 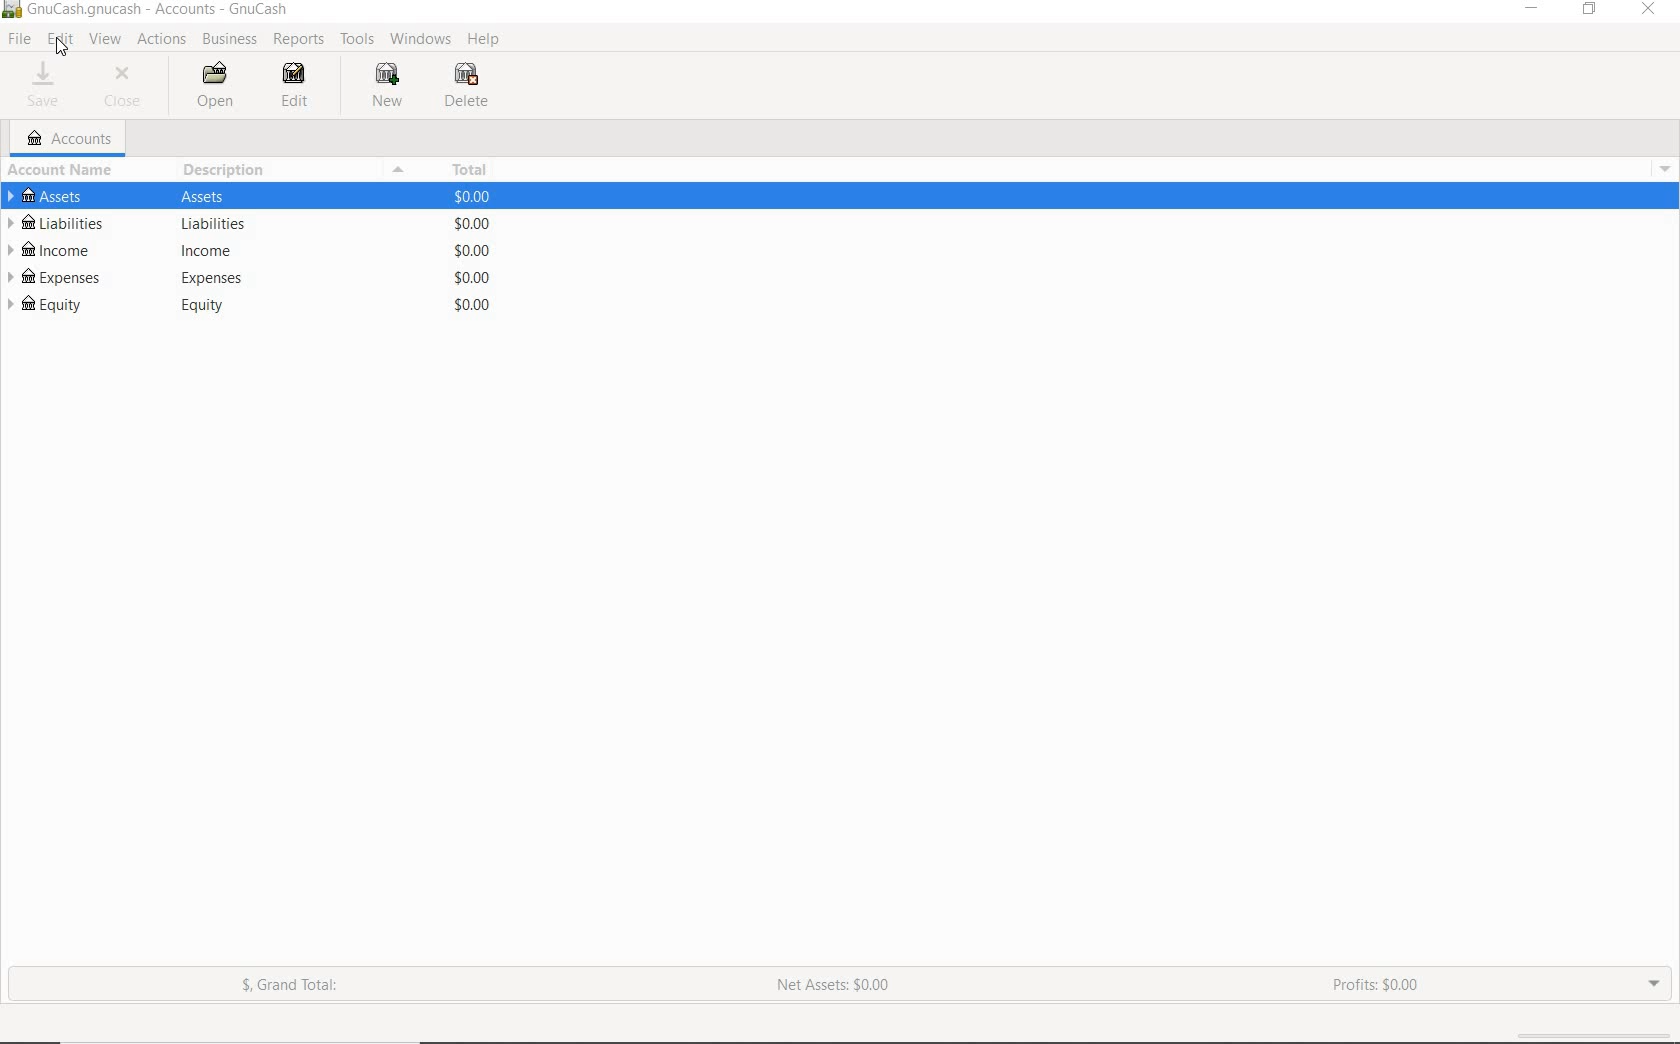 I want to click on WINDOWS, so click(x=424, y=38).